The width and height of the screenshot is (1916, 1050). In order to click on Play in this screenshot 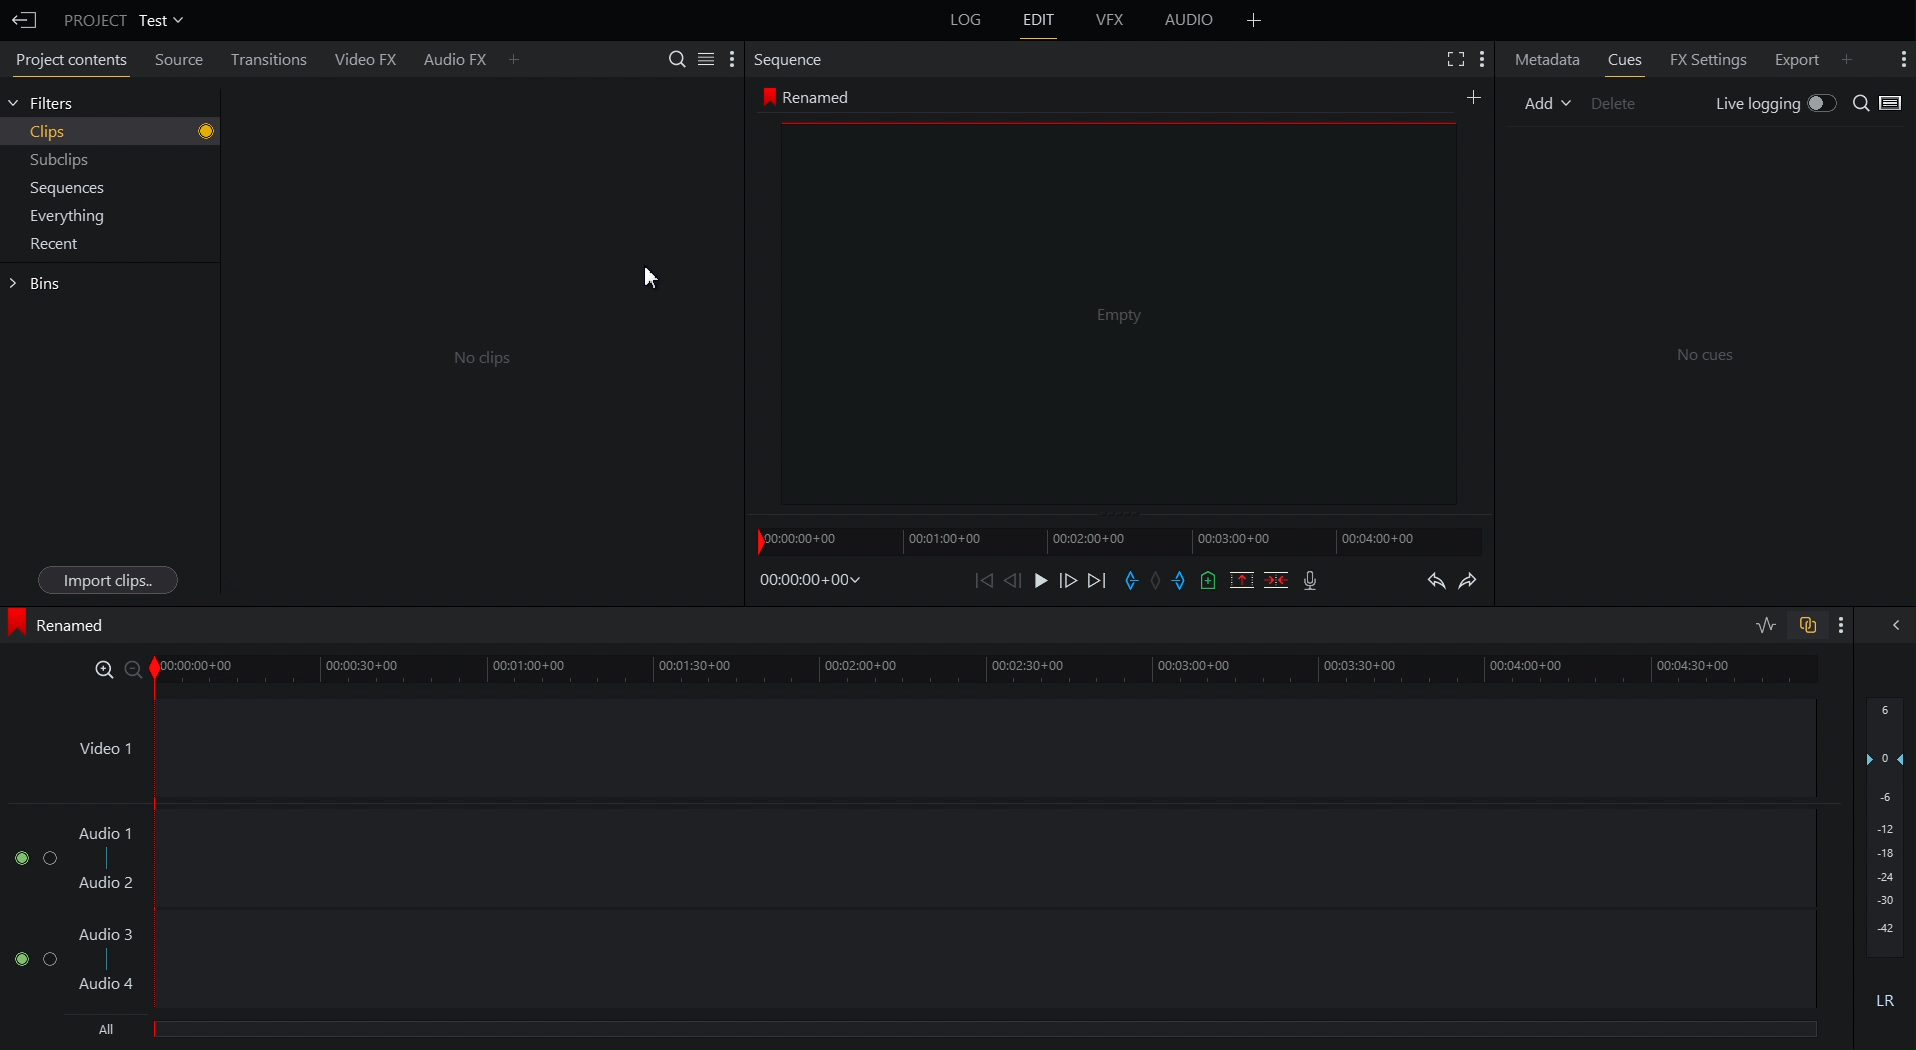, I will do `click(1040, 581)`.